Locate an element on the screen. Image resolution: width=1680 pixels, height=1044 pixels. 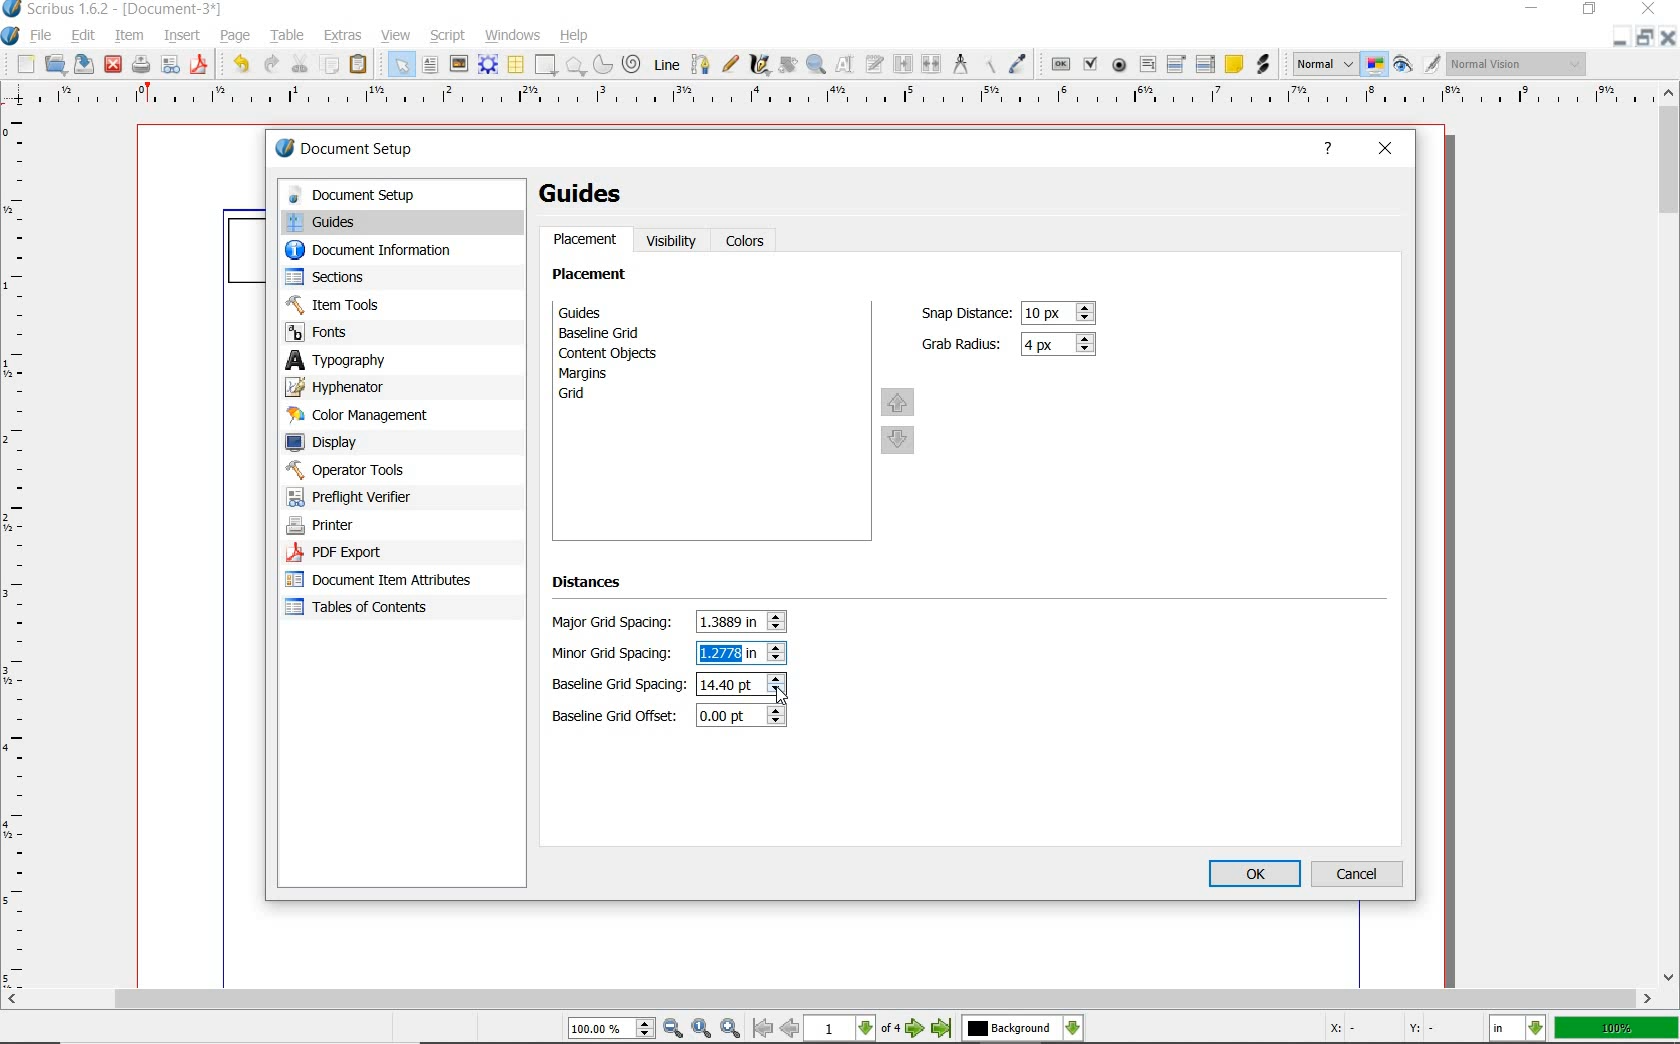
go to next page is located at coordinates (918, 1029).